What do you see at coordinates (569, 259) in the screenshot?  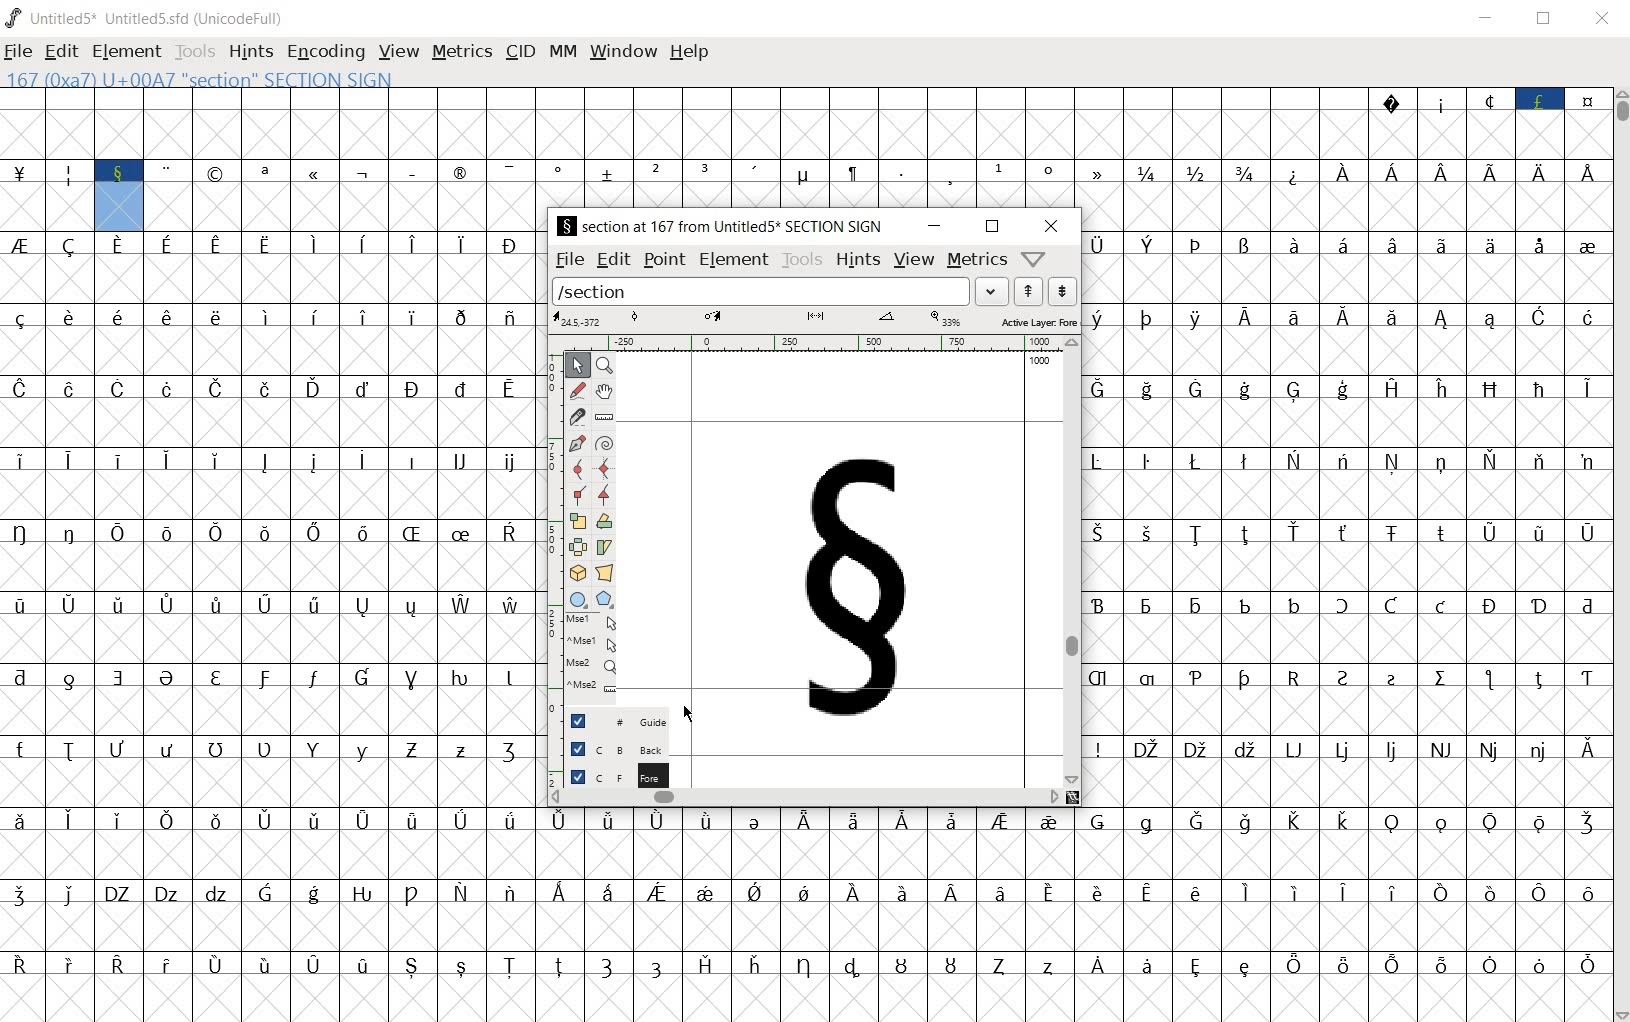 I see `file` at bounding box center [569, 259].